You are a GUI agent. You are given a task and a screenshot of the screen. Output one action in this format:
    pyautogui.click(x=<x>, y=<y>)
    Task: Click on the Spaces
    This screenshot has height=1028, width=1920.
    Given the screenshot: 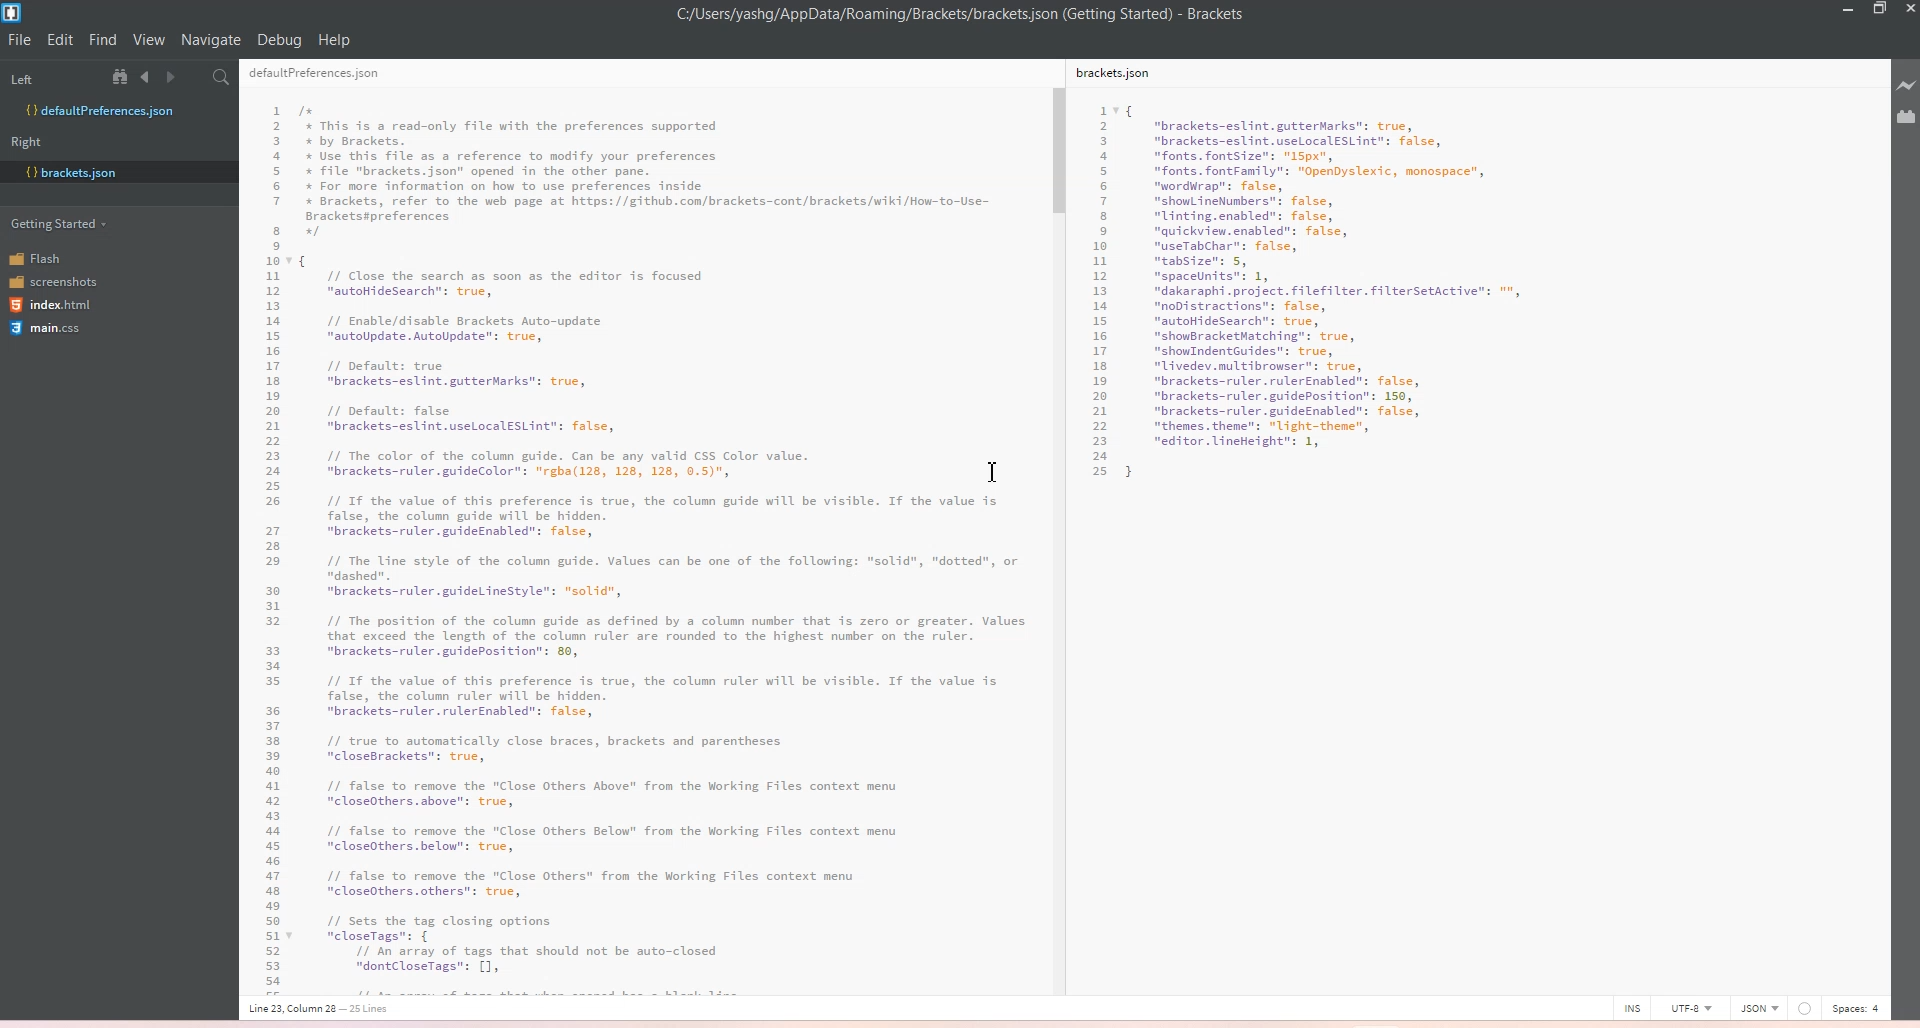 What is the action you would take?
    pyautogui.click(x=1860, y=1007)
    